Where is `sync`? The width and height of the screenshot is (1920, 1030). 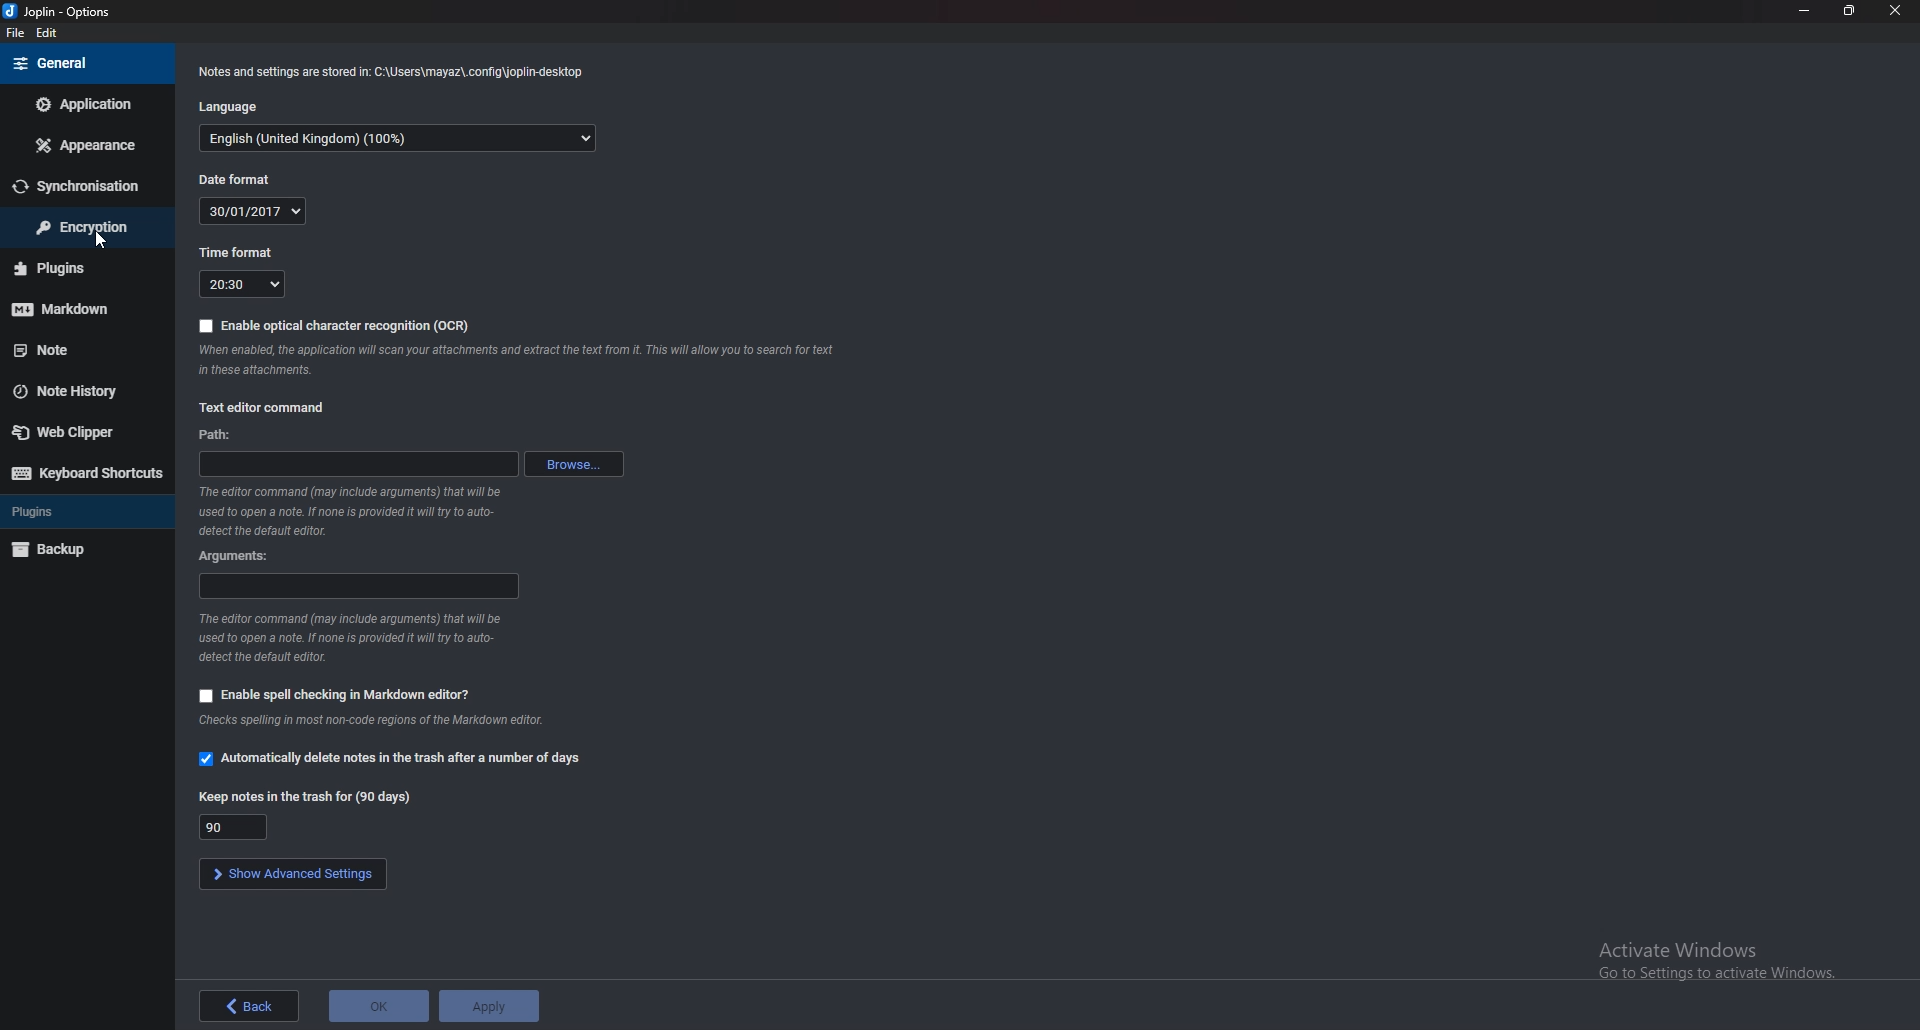 sync is located at coordinates (84, 187).